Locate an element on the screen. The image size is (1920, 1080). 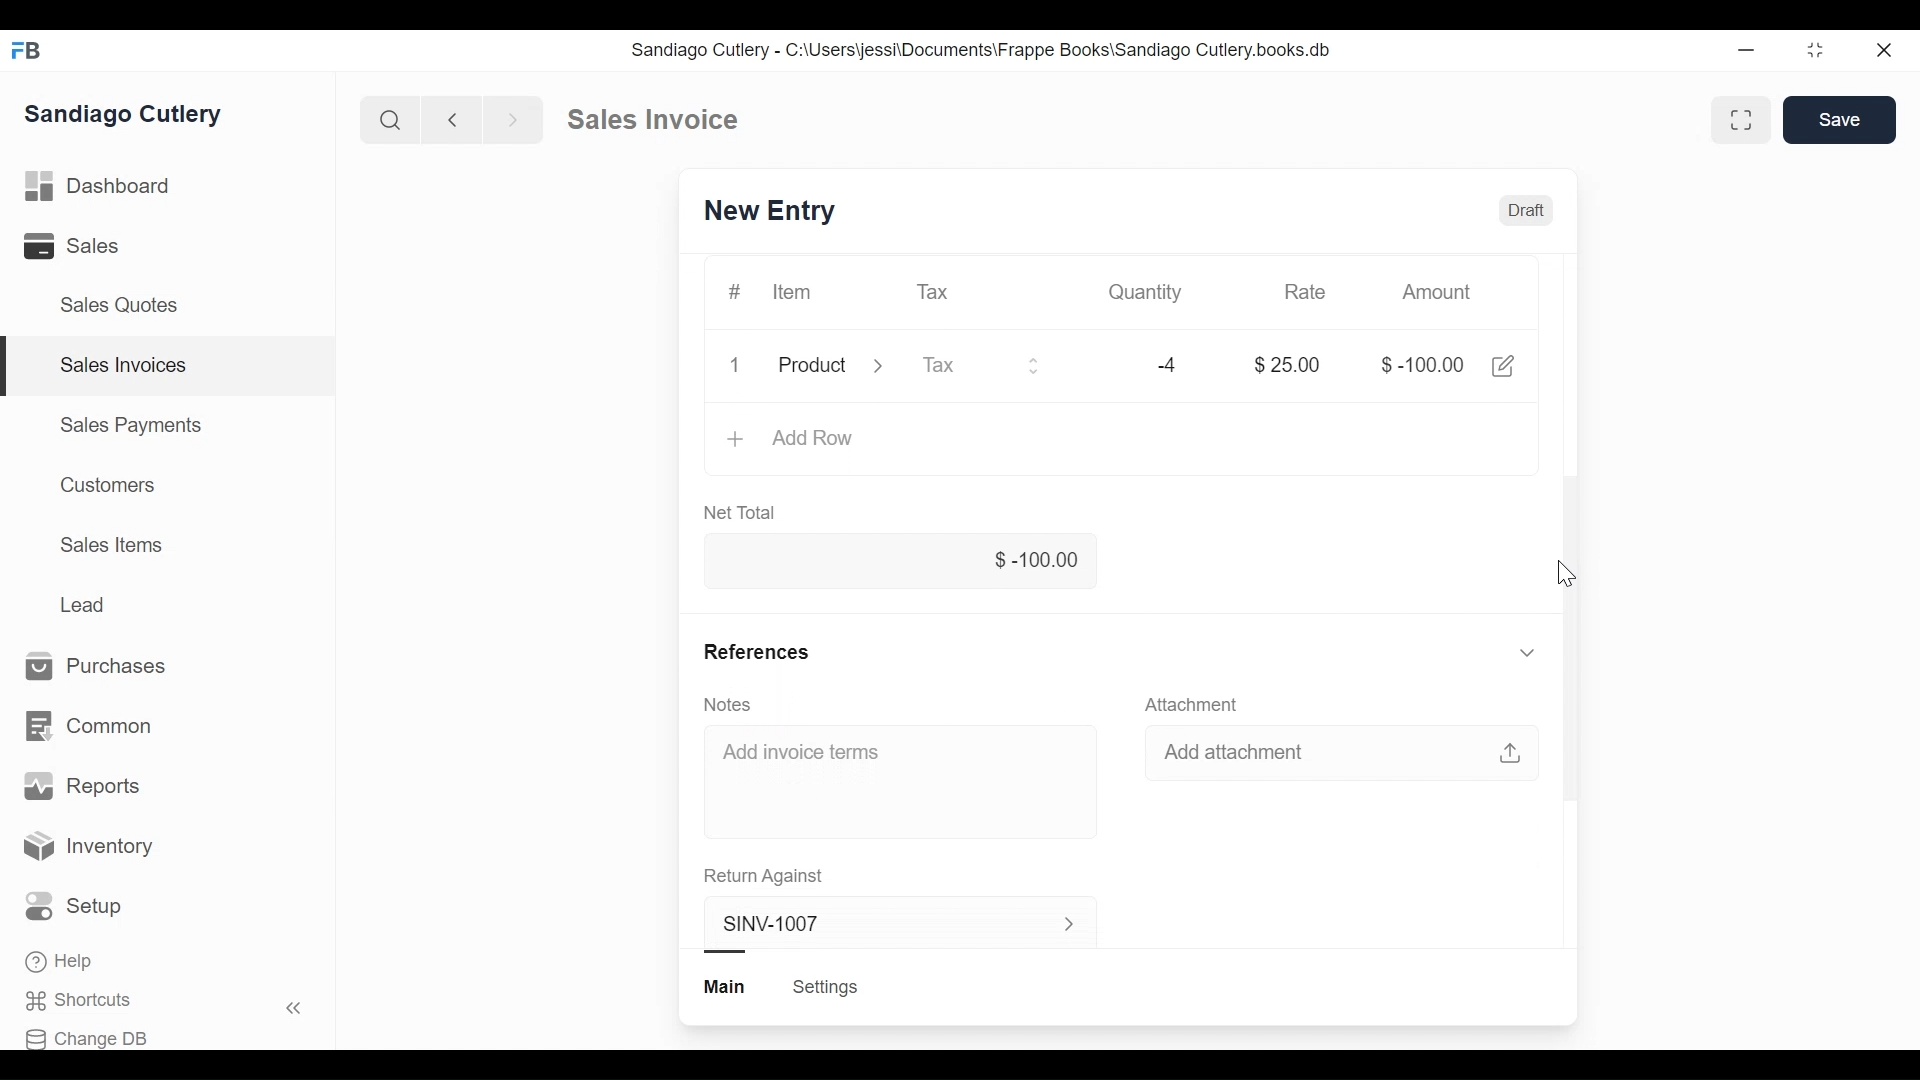
Product is located at coordinates (830, 366).